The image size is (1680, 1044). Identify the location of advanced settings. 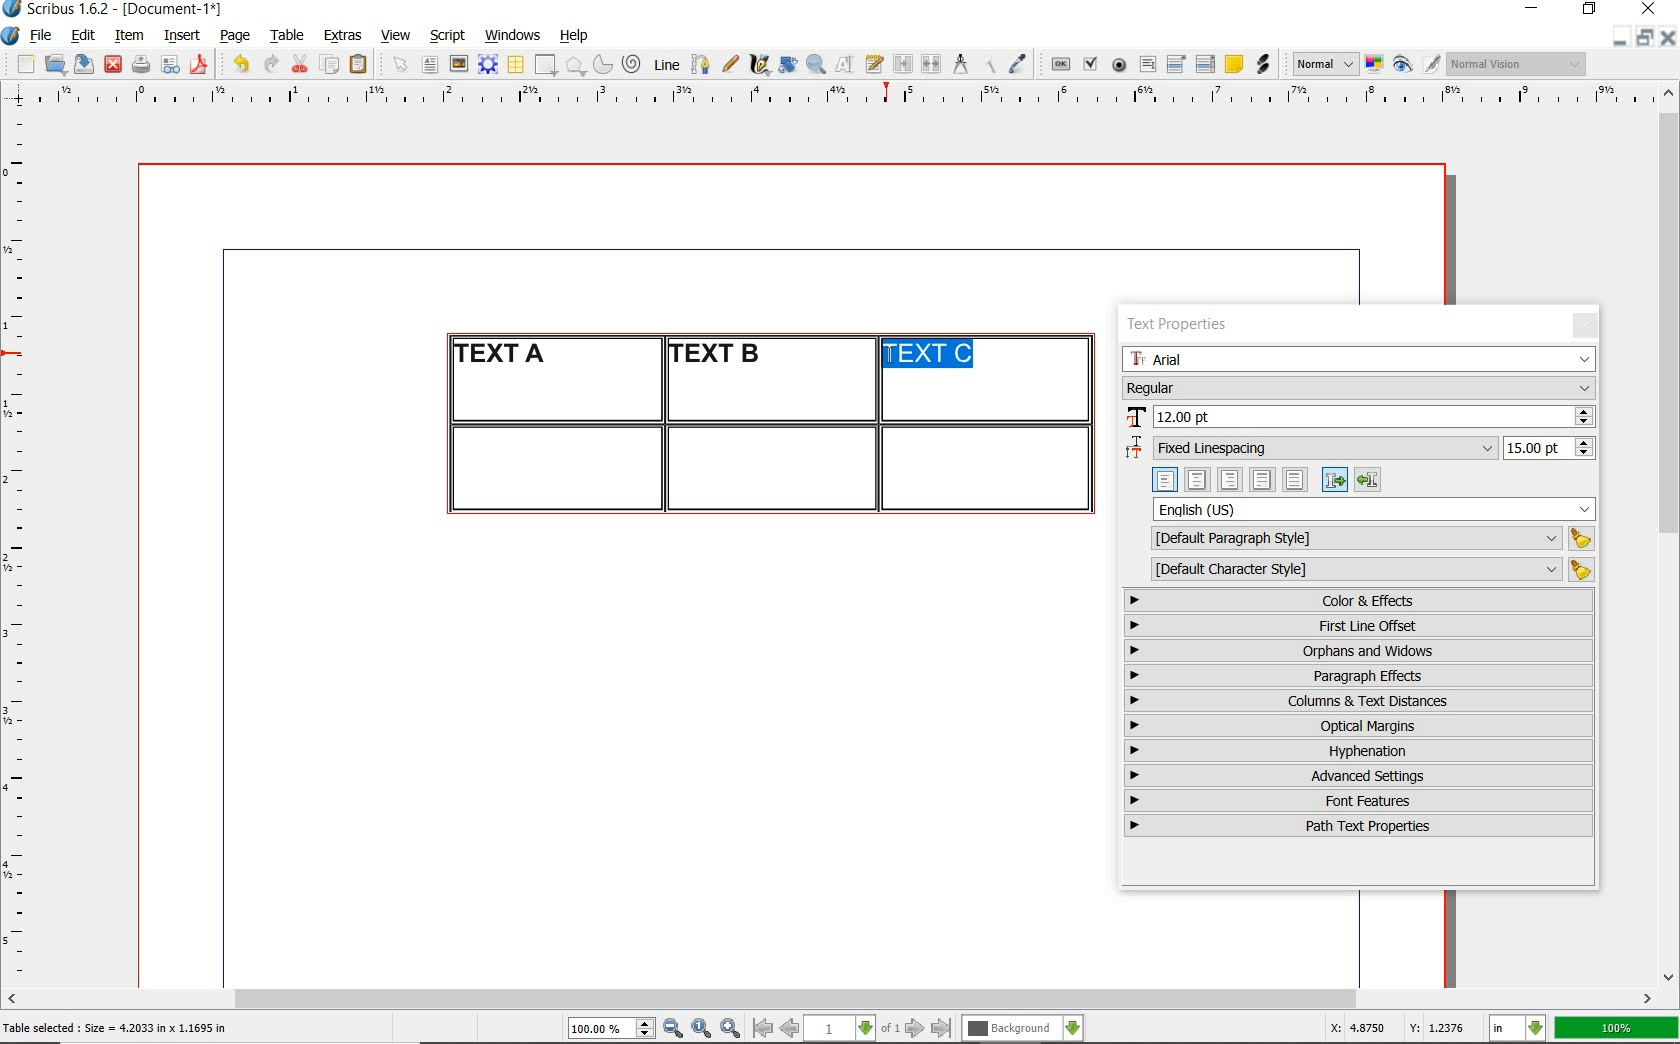
(1357, 775).